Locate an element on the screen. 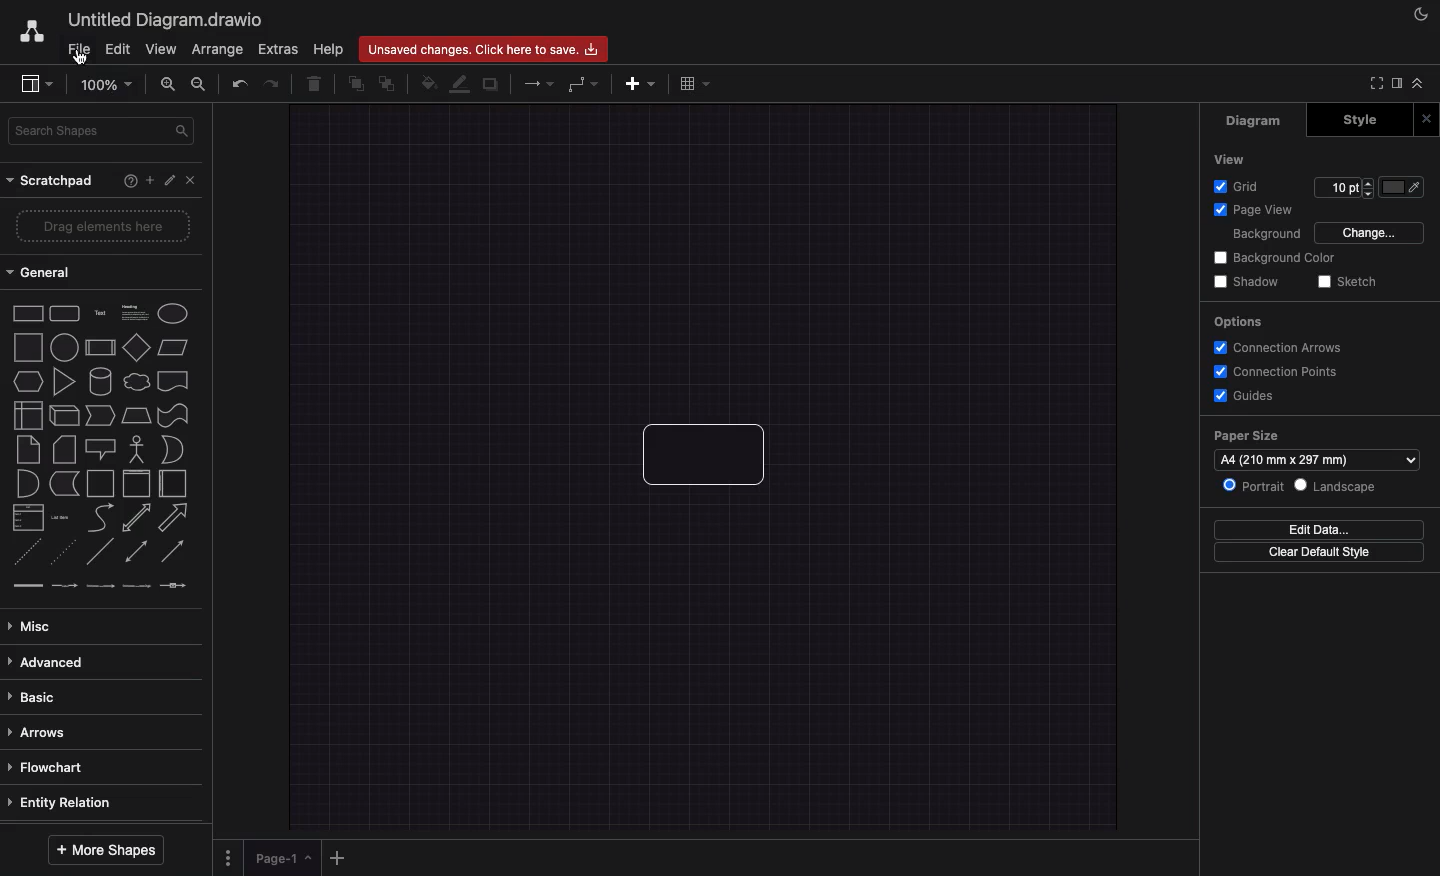 The image size is (1440, 876). General is located at coordinates (42, 271).